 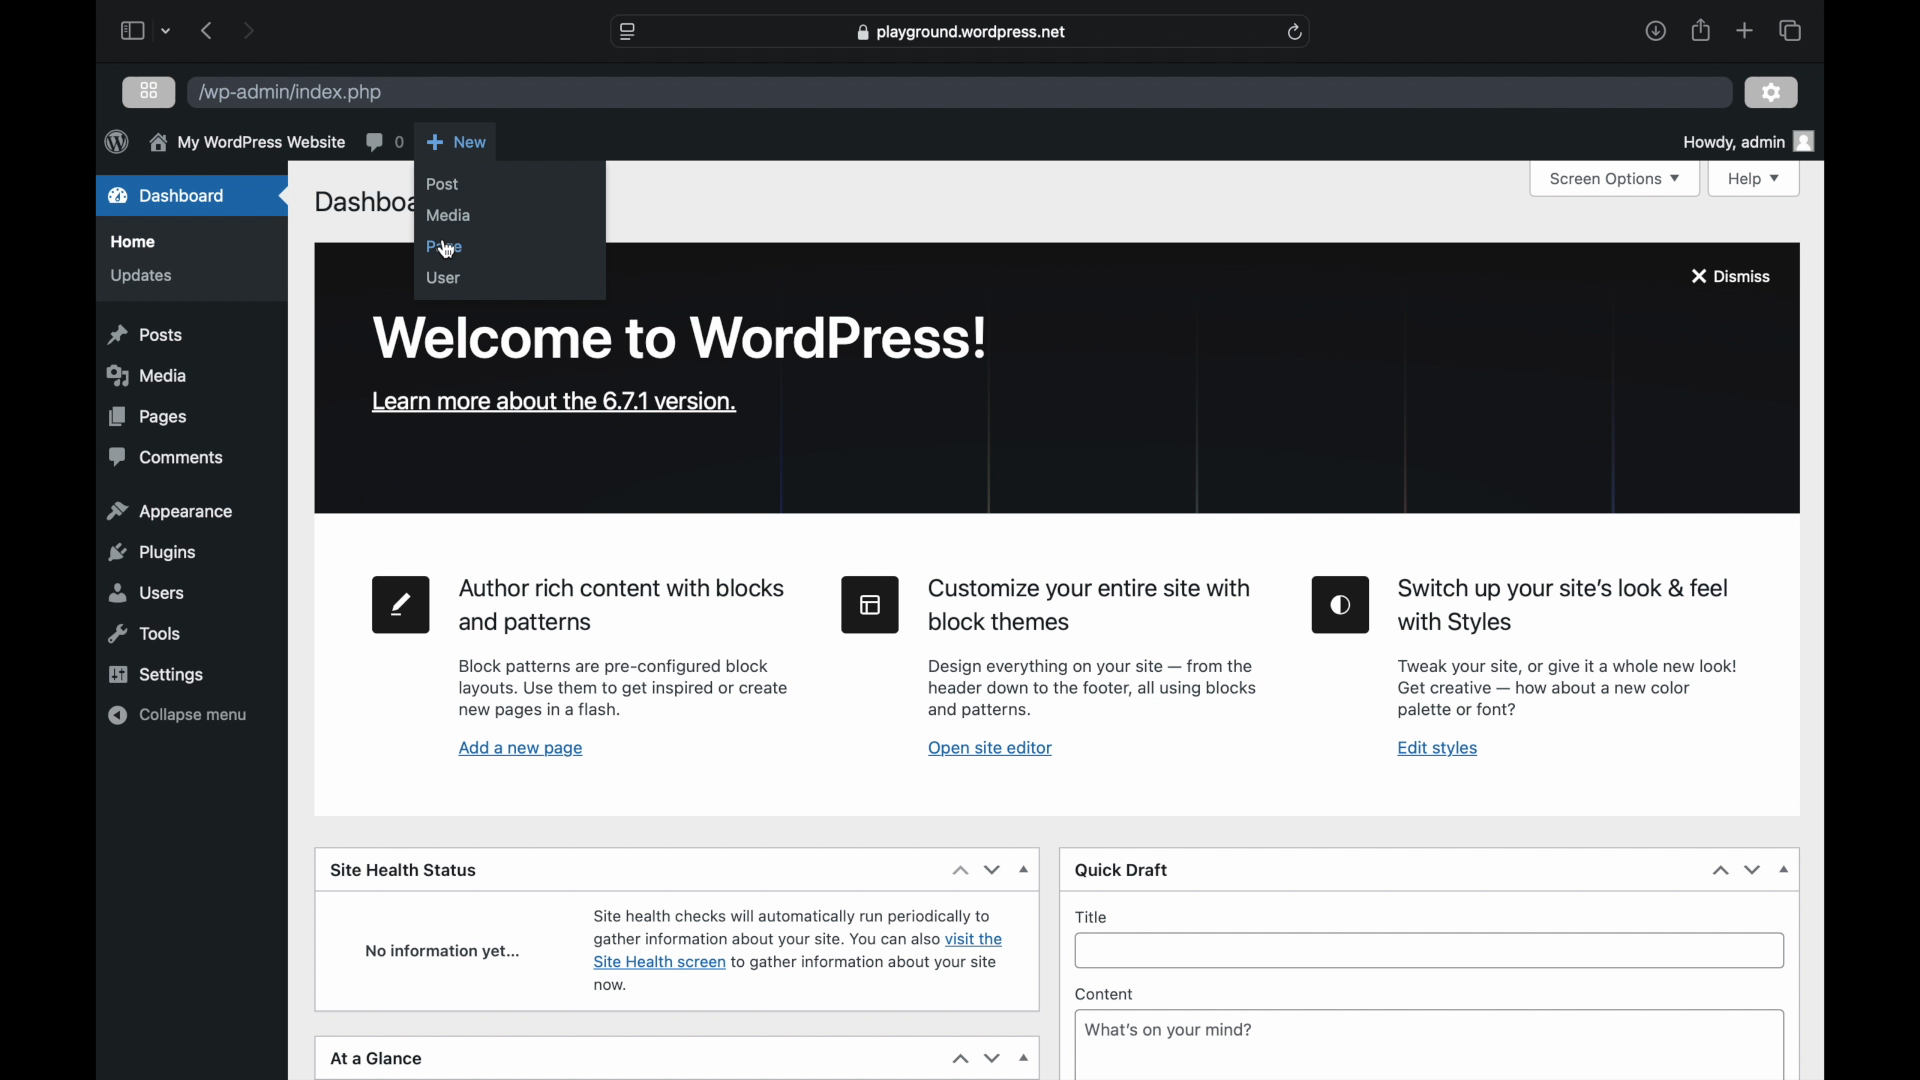 What do you see at coordinates (1755, 179) in the screenshot?
I see `help` at bounding box center [1755, 179].